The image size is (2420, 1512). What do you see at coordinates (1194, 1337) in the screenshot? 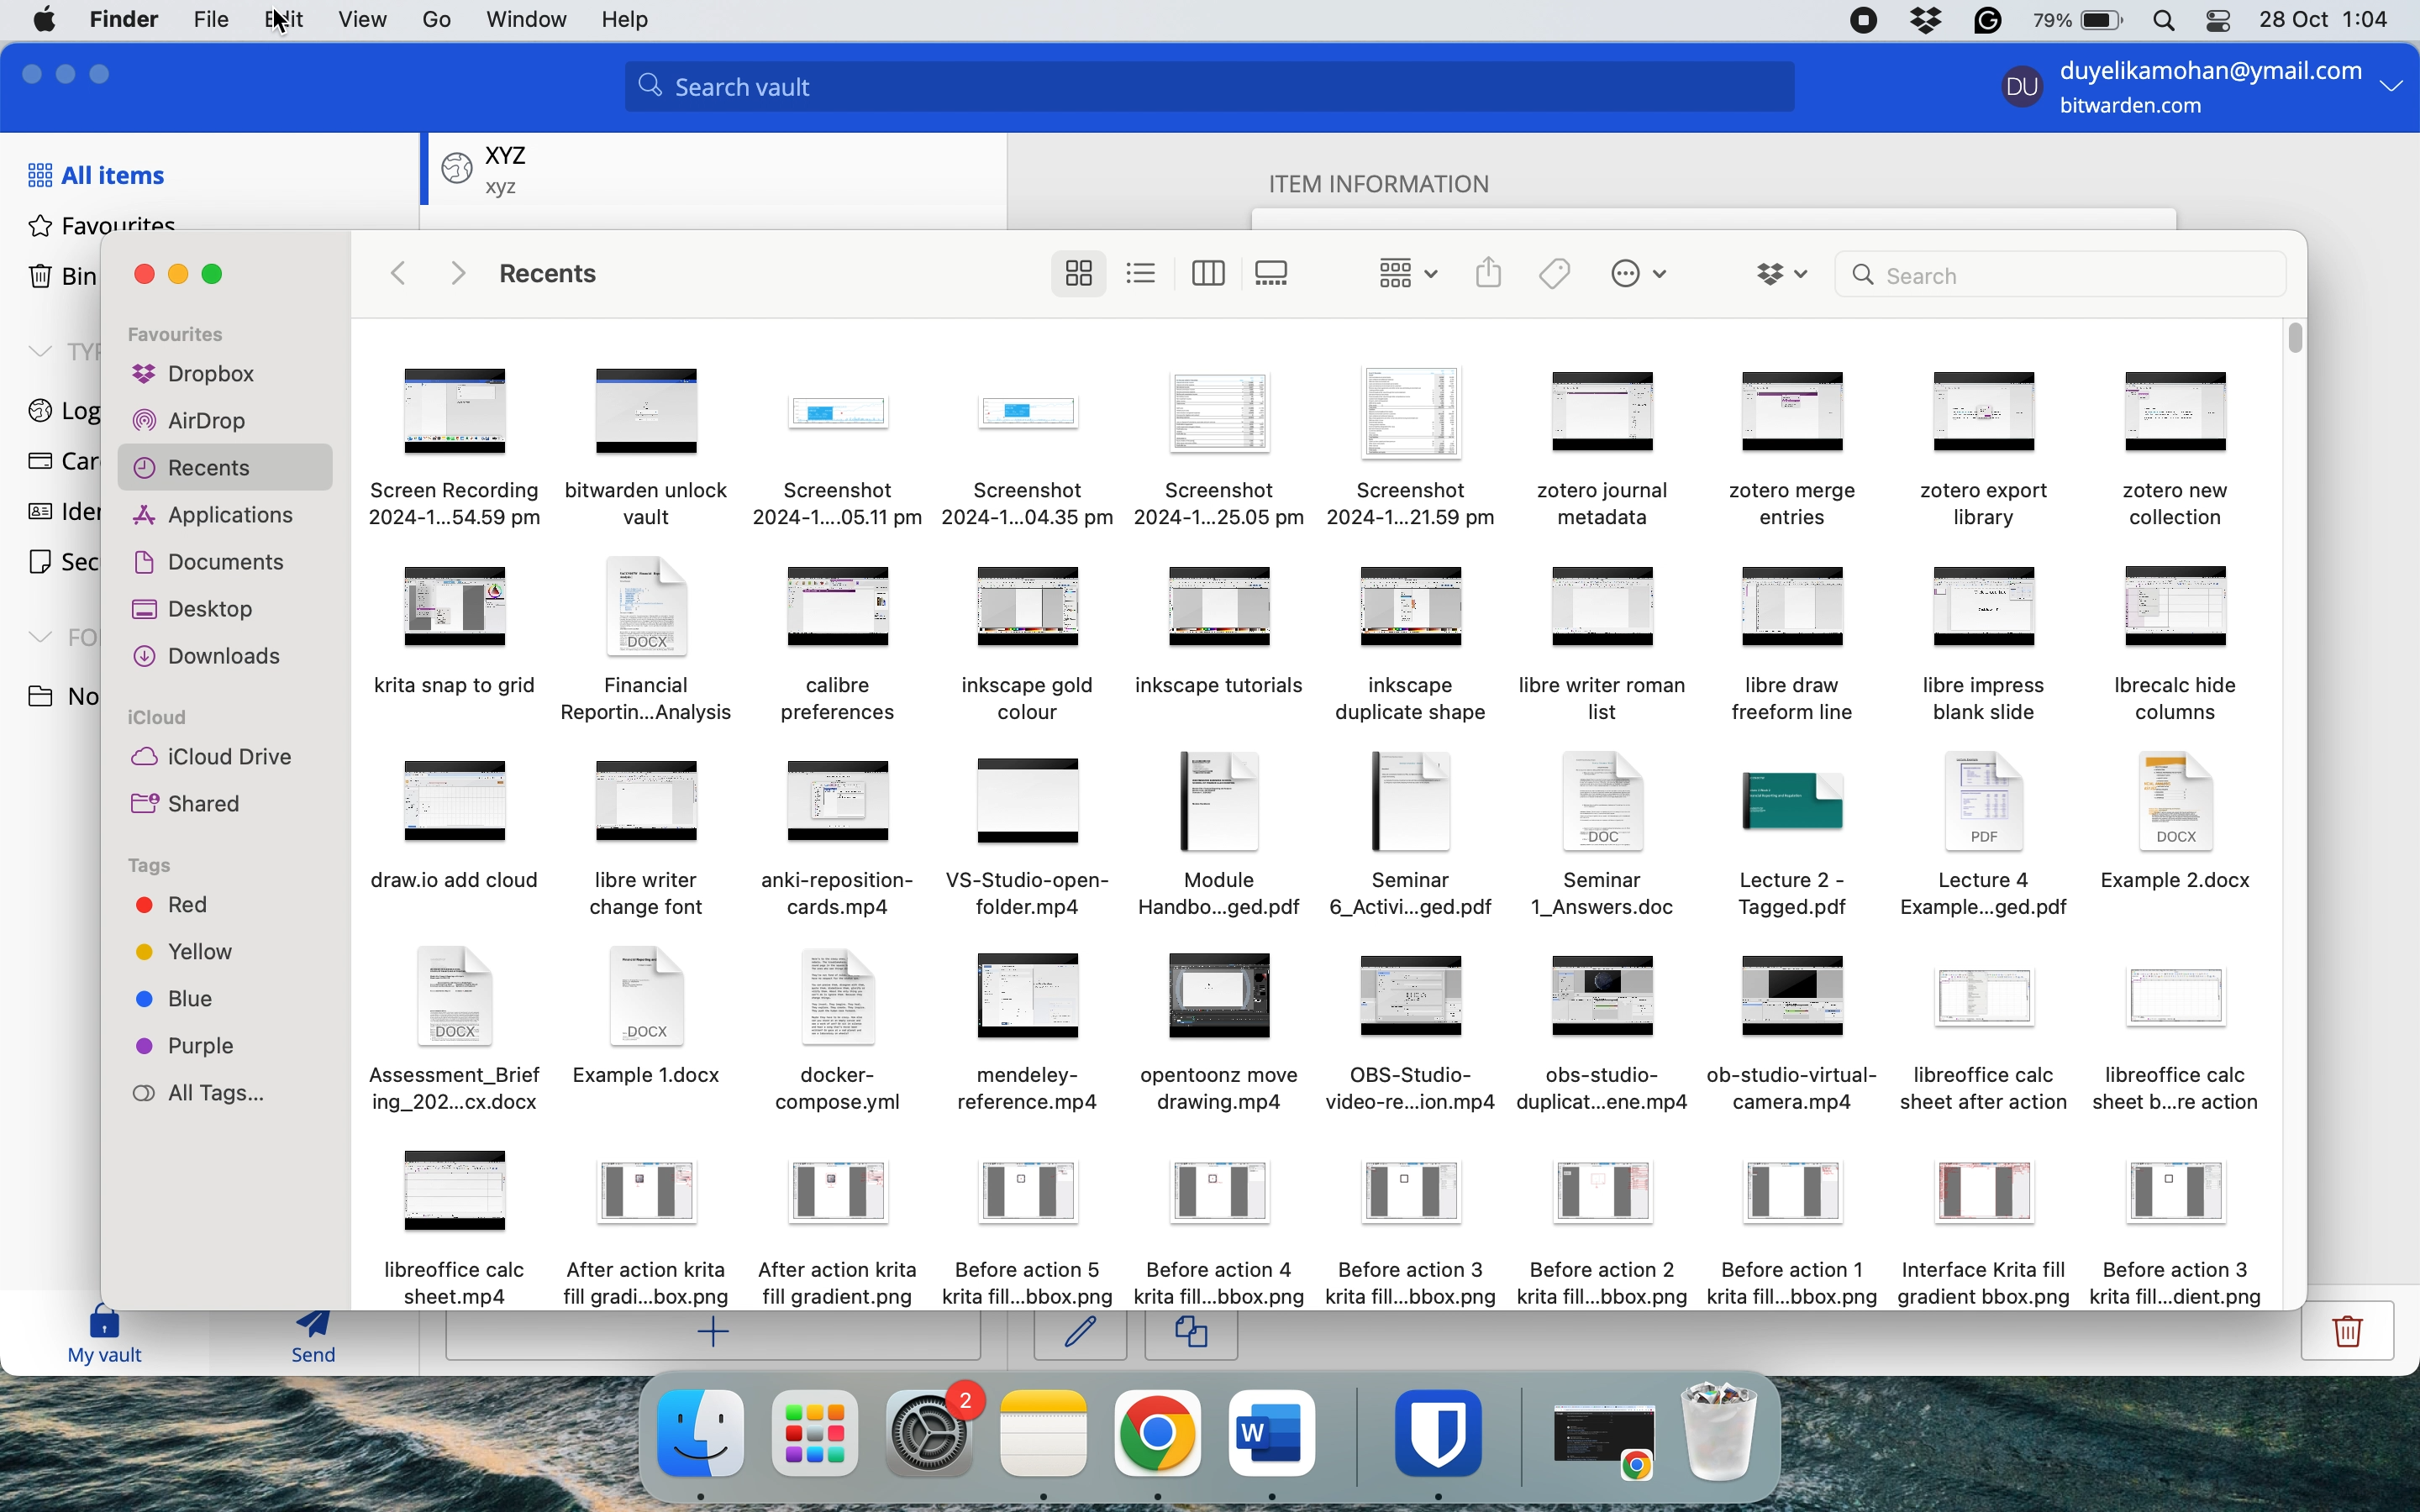
I see `copy` at bounding box center [1194, 1337].